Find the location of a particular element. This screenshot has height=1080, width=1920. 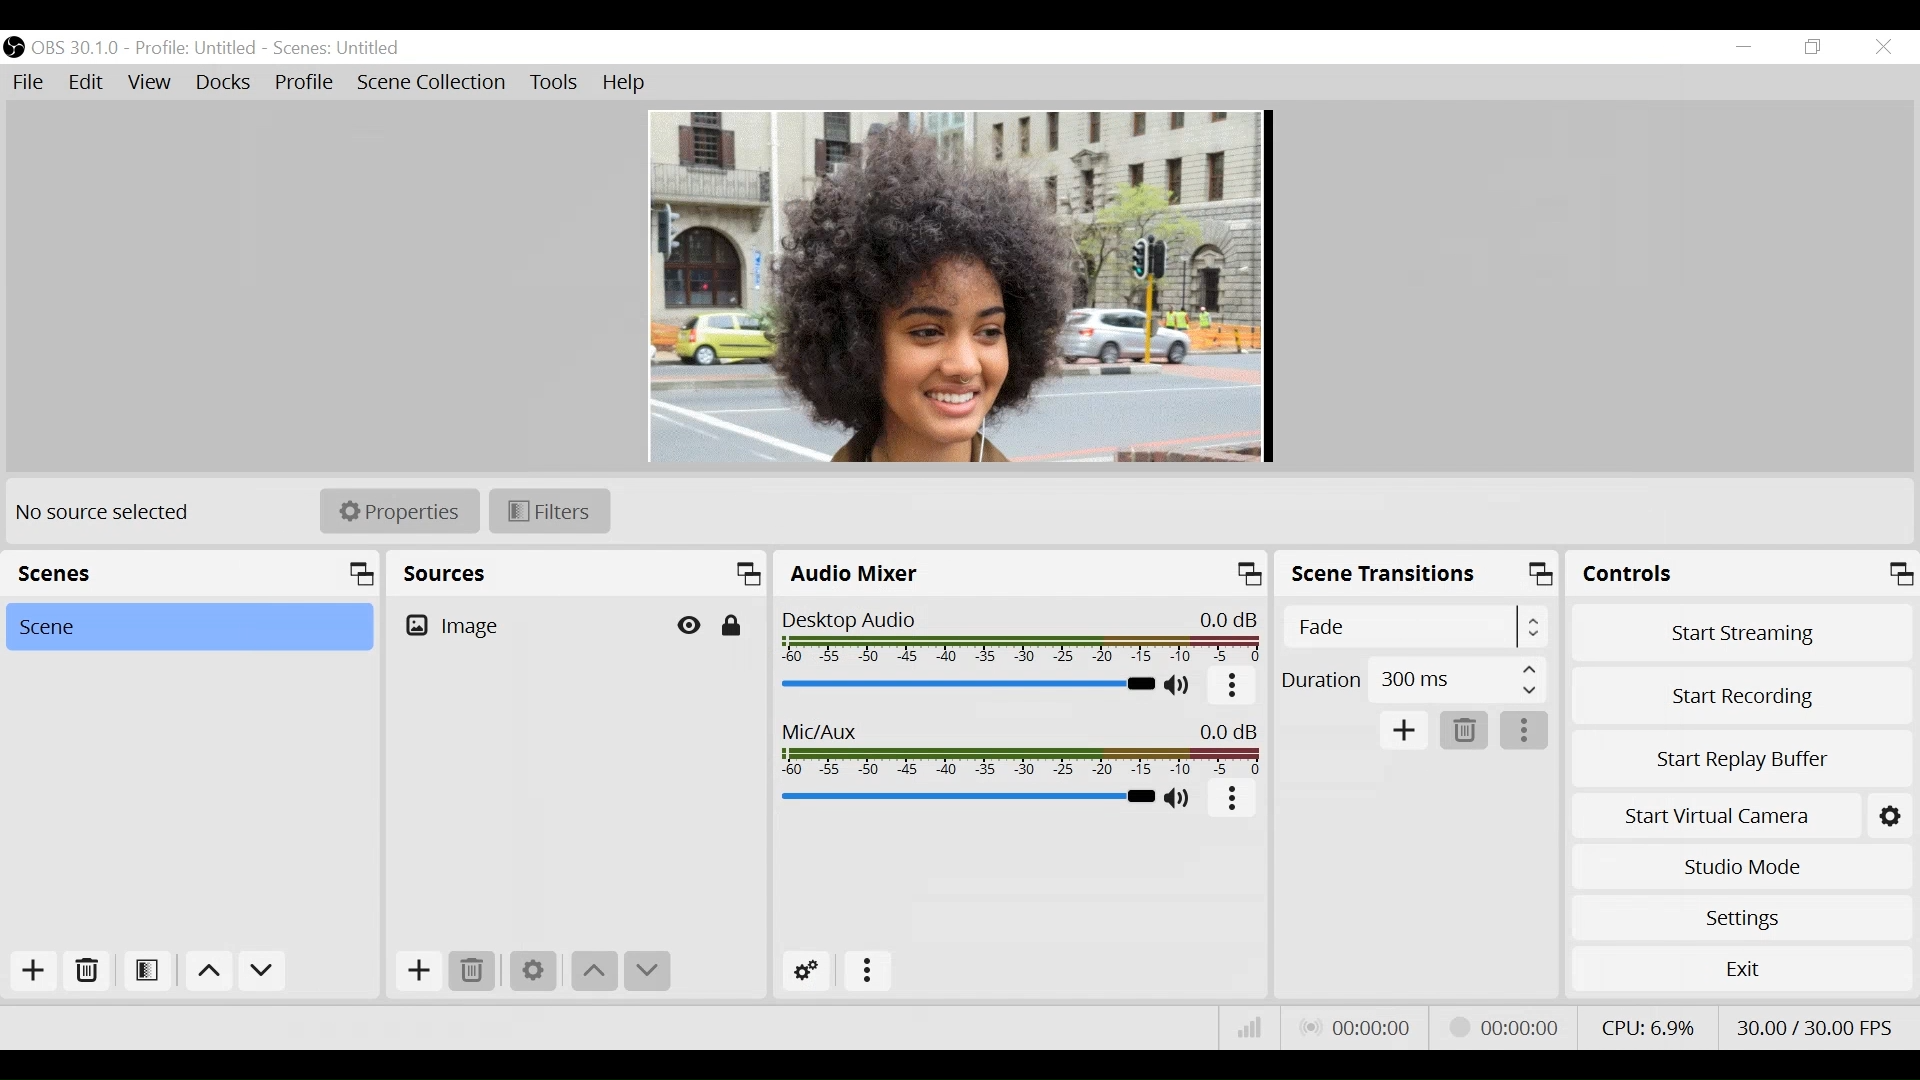

Hide/Display is located at coordinates (692, 625).